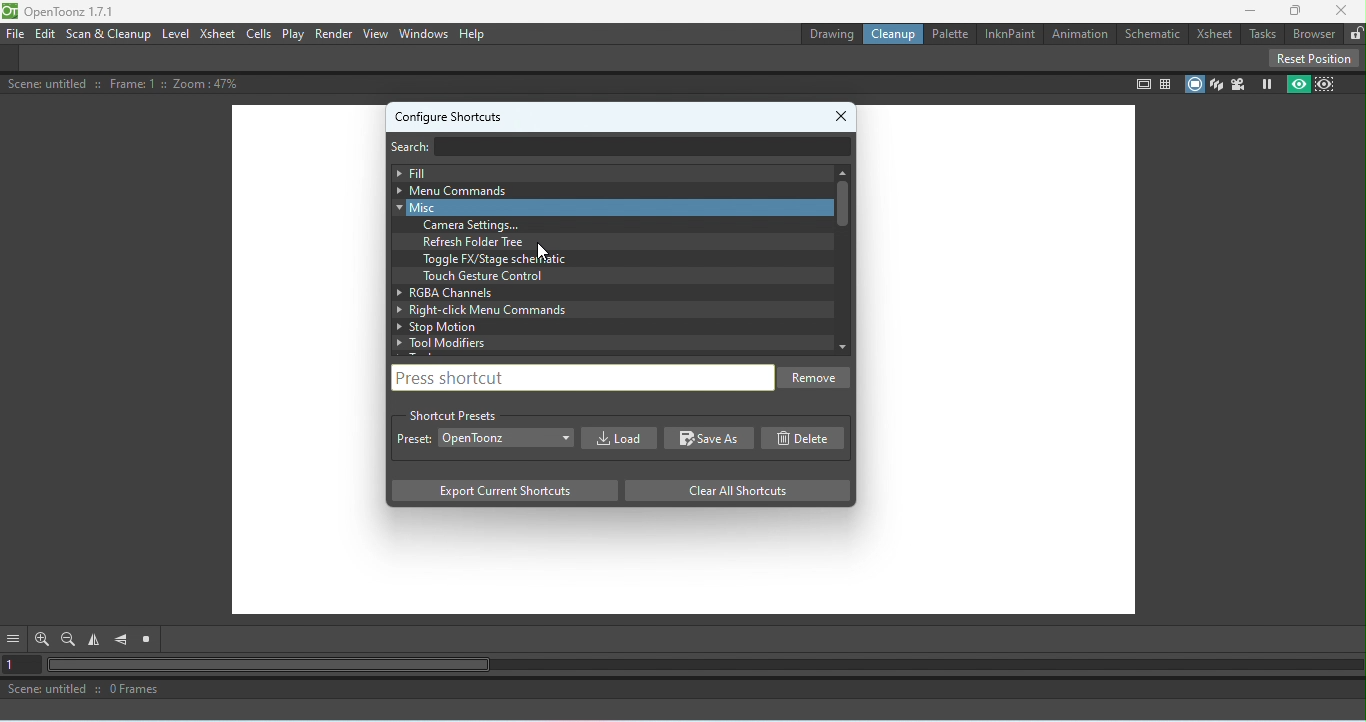 This screenshot has width=1366, height=722. What do you see at coordinates (611, 342) in the screenshot?
I see `Tool modifiers` at bounding box center [611, 342].